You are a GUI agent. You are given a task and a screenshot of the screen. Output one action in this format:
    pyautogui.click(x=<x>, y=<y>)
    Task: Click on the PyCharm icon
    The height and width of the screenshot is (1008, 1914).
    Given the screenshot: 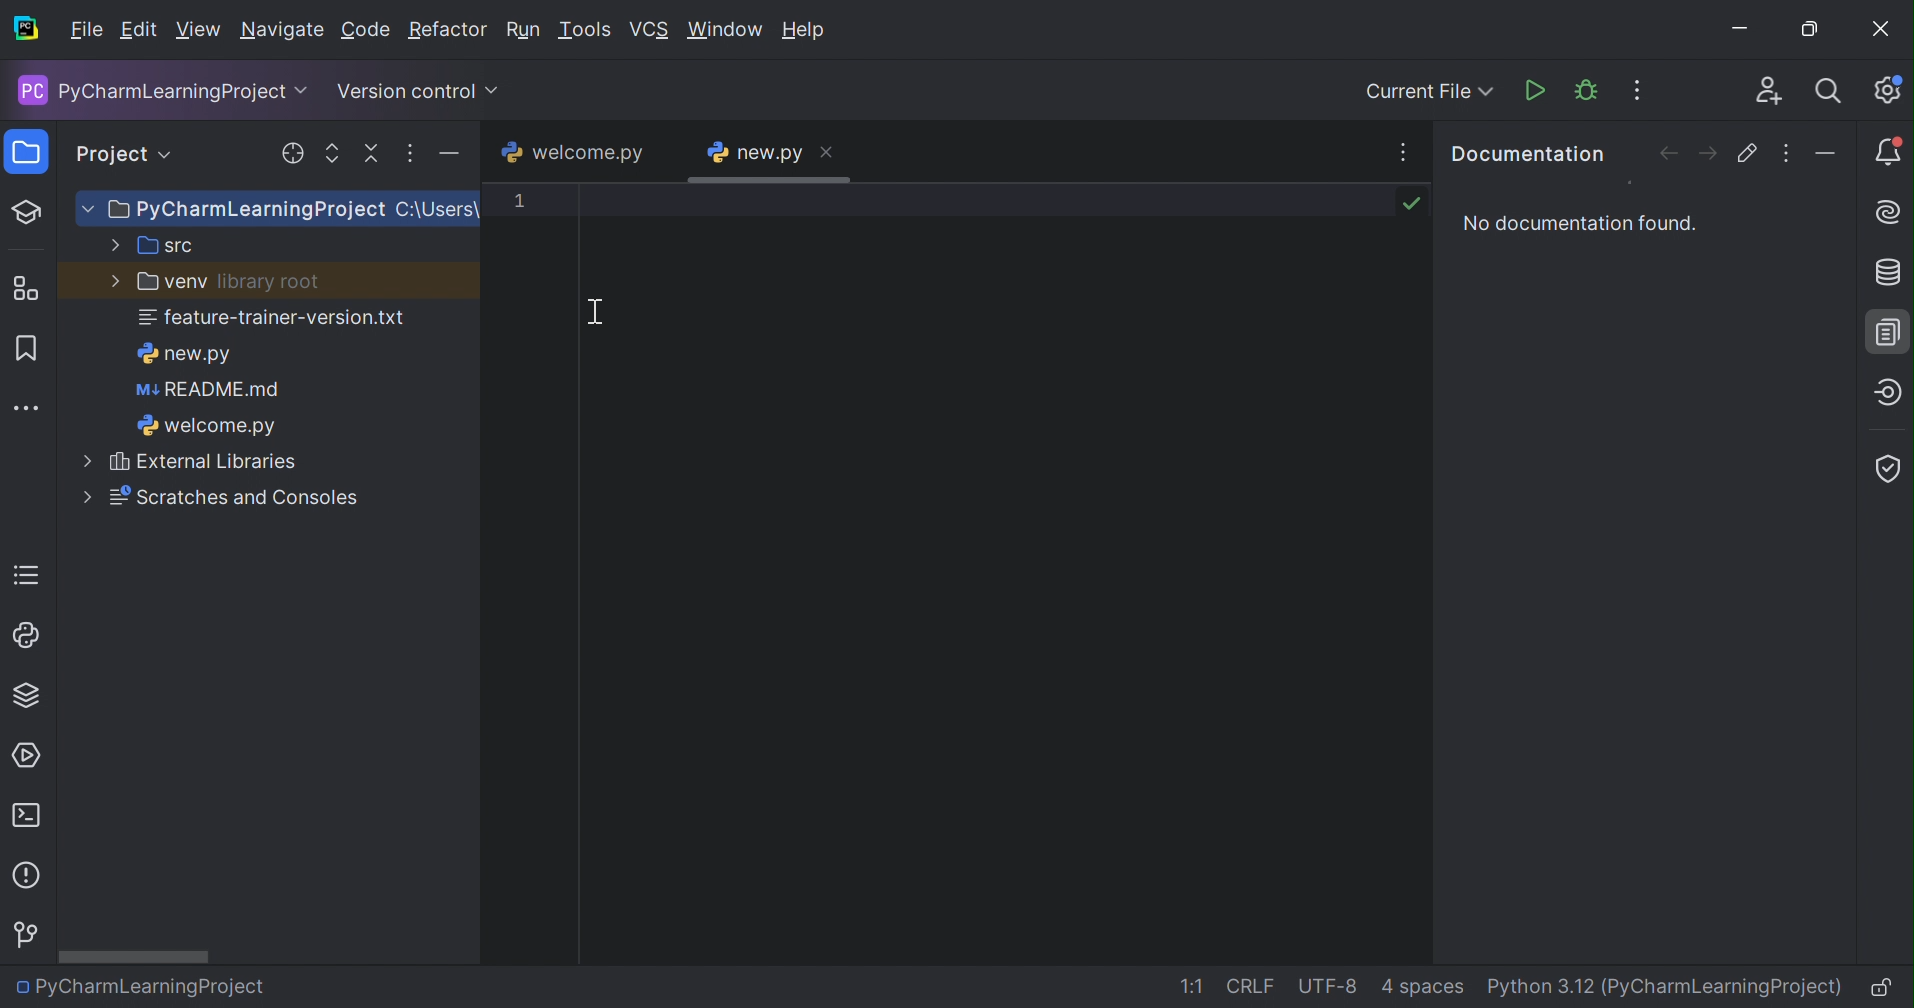 What is the action you would take?
    pyautogui.click(x=26, y=30)
    